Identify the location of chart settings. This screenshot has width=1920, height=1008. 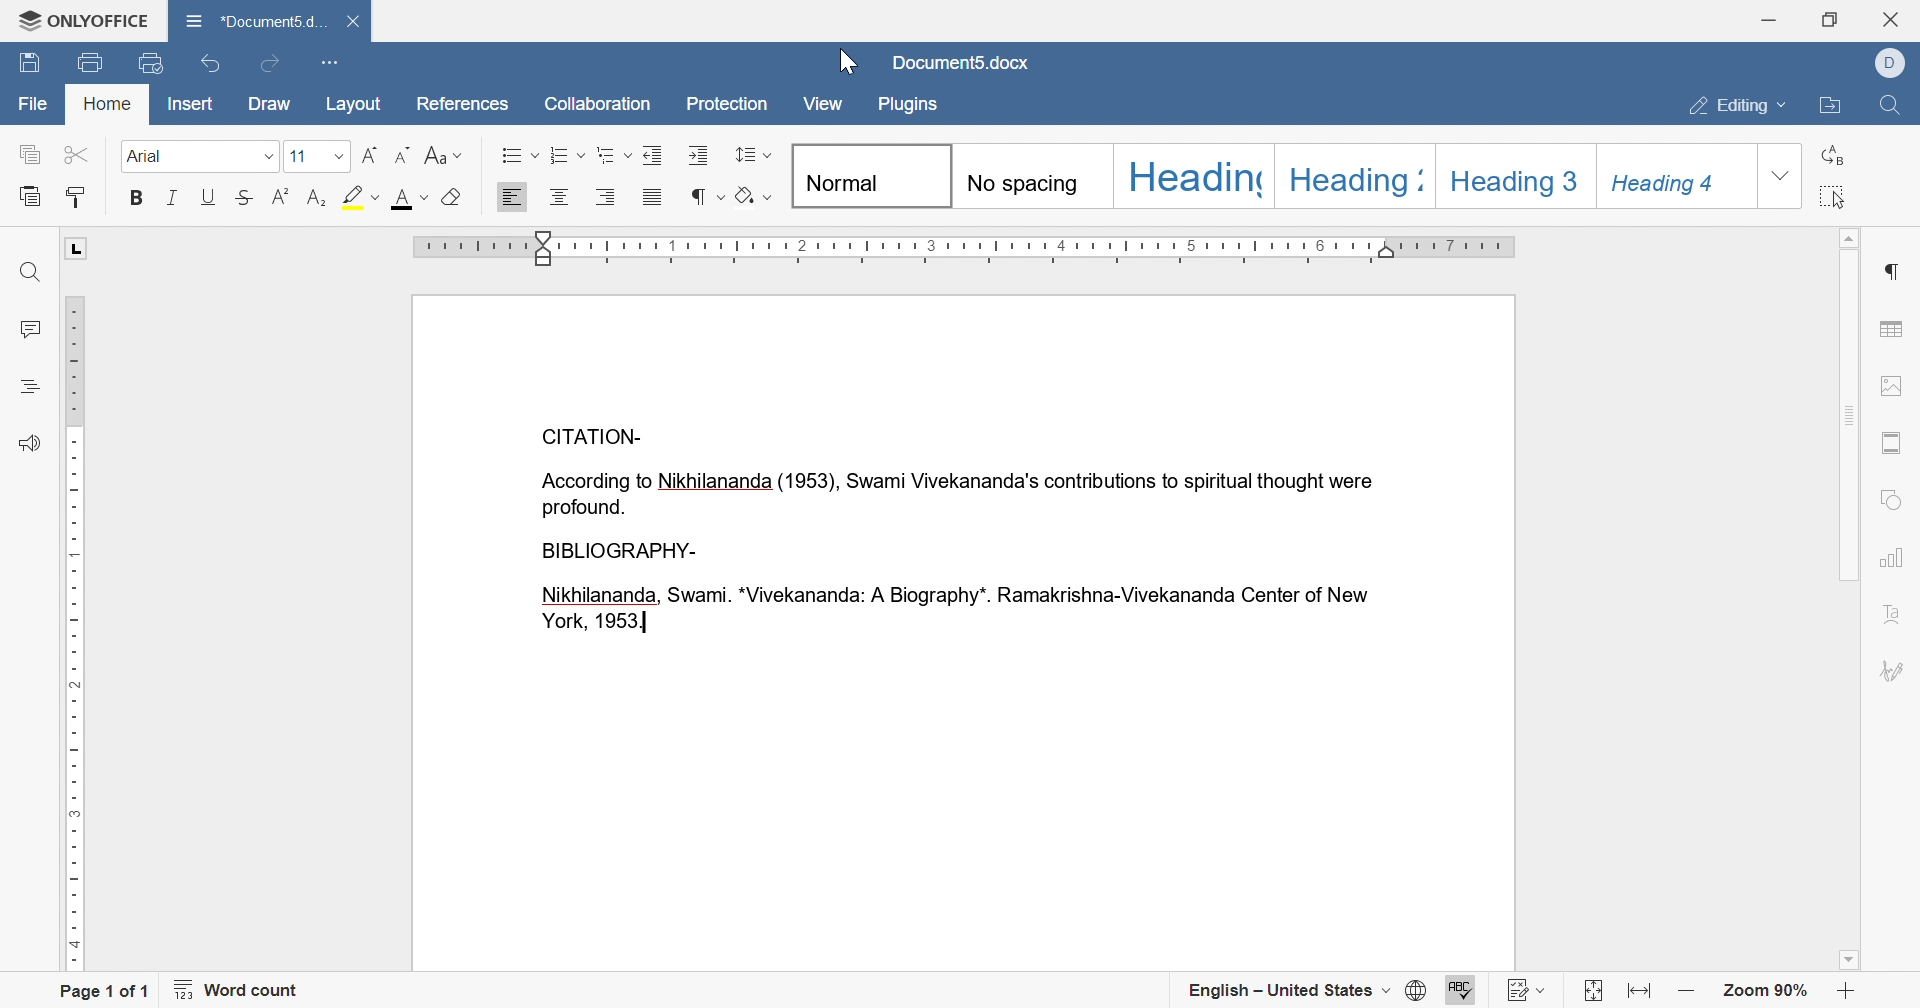
(1891, 559).